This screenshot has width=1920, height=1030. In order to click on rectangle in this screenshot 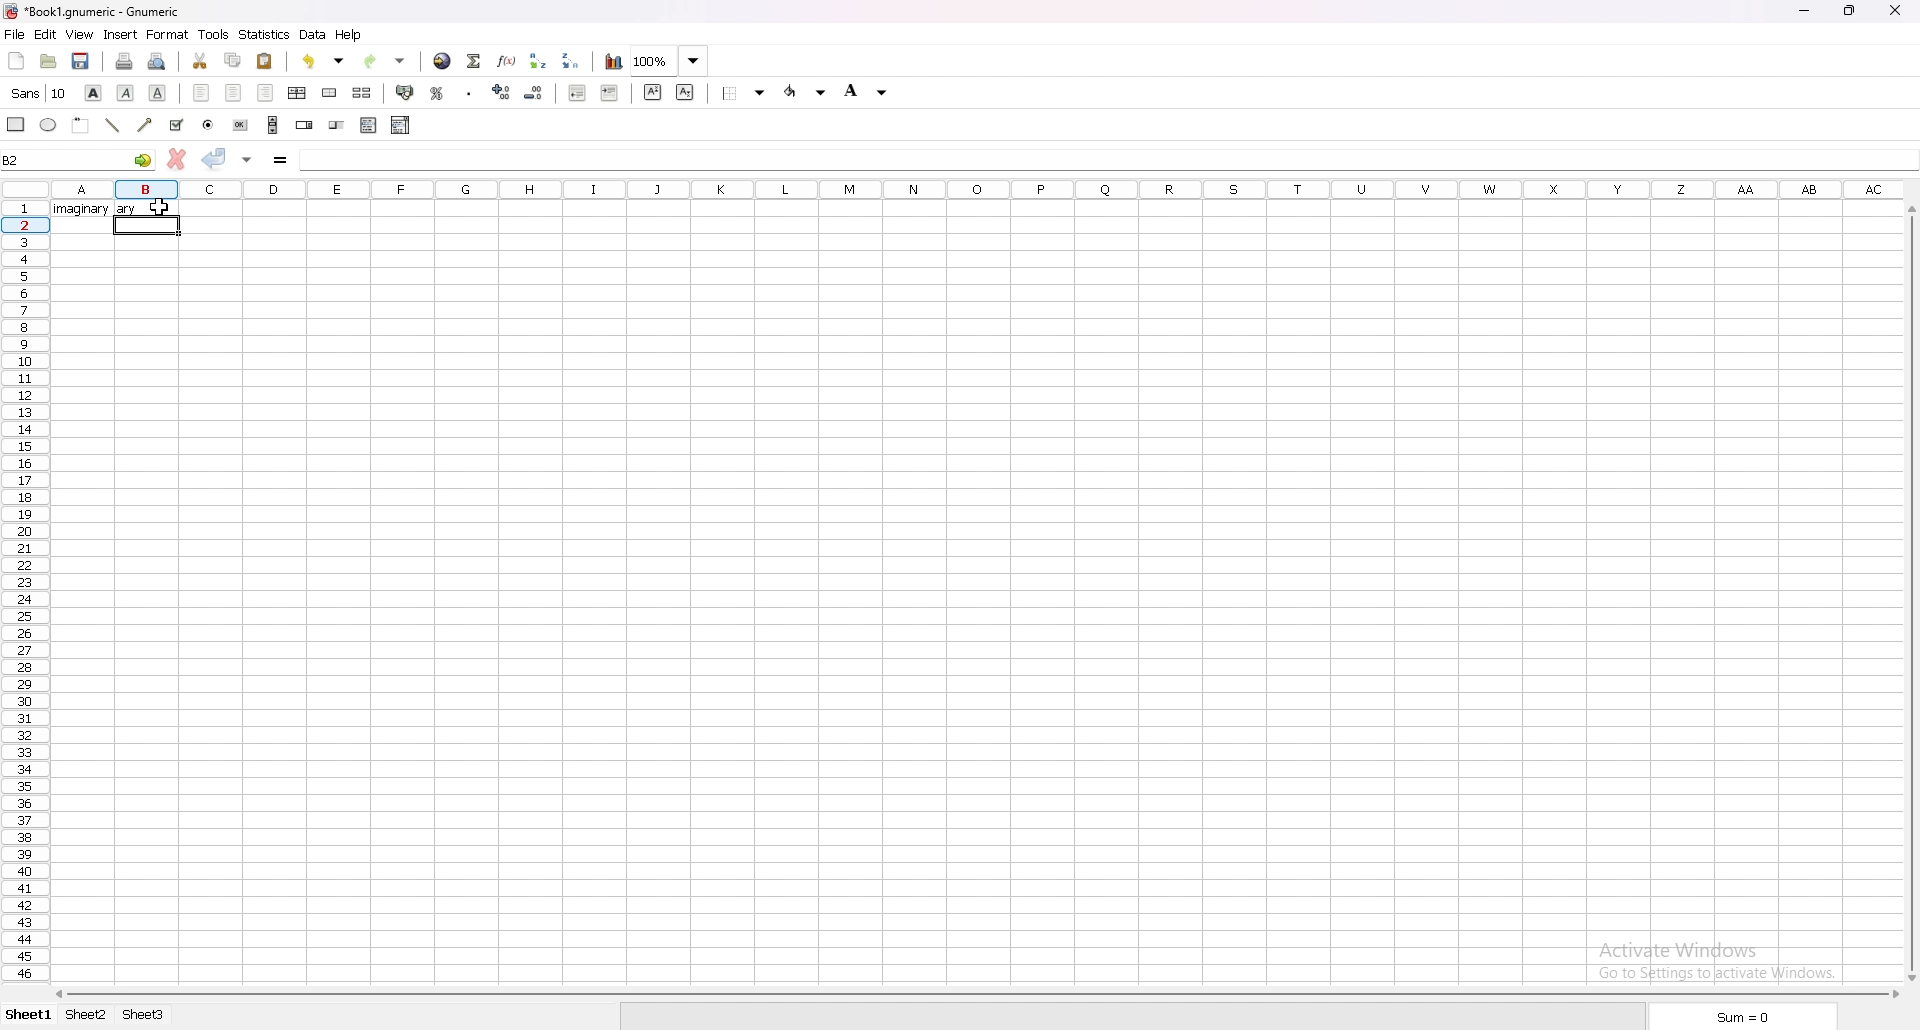, I will do `click(15, 124)`.